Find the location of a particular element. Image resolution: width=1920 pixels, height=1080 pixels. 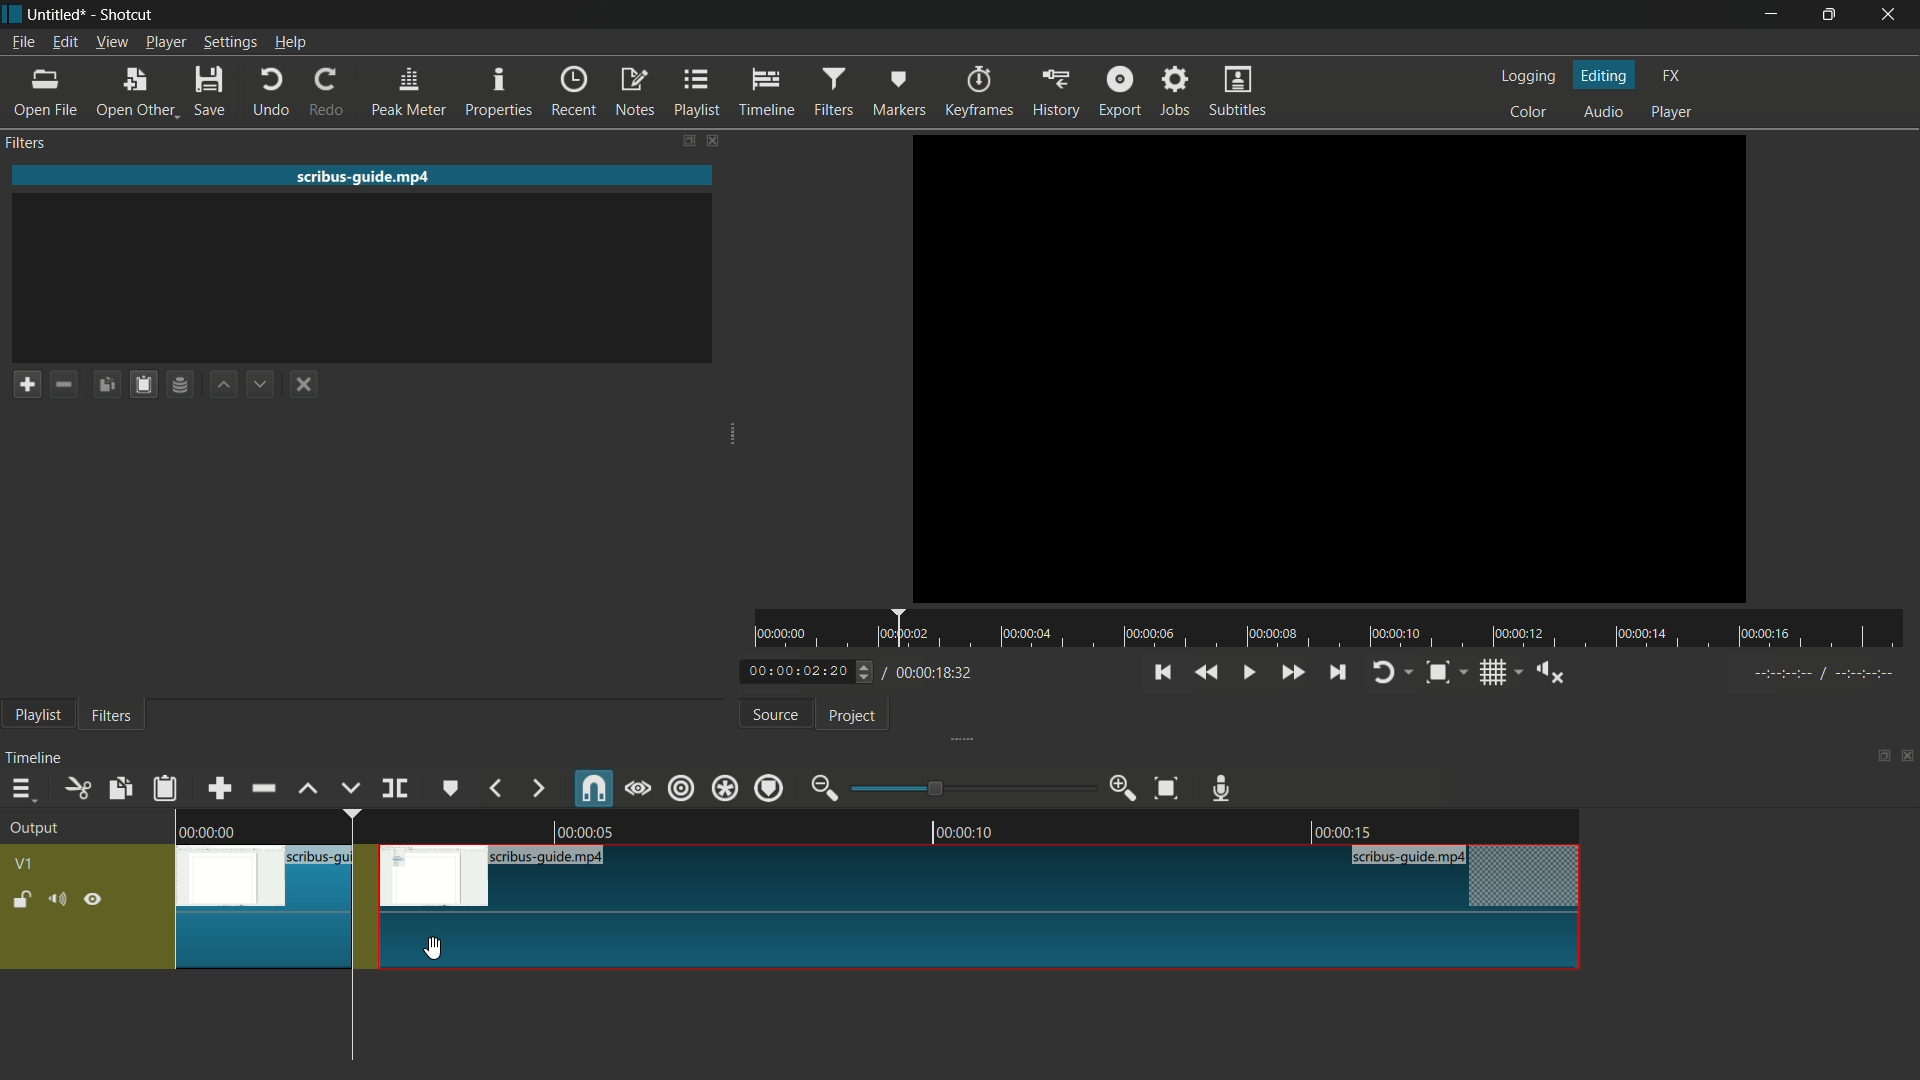

open other is located at coordinates (136, 92).